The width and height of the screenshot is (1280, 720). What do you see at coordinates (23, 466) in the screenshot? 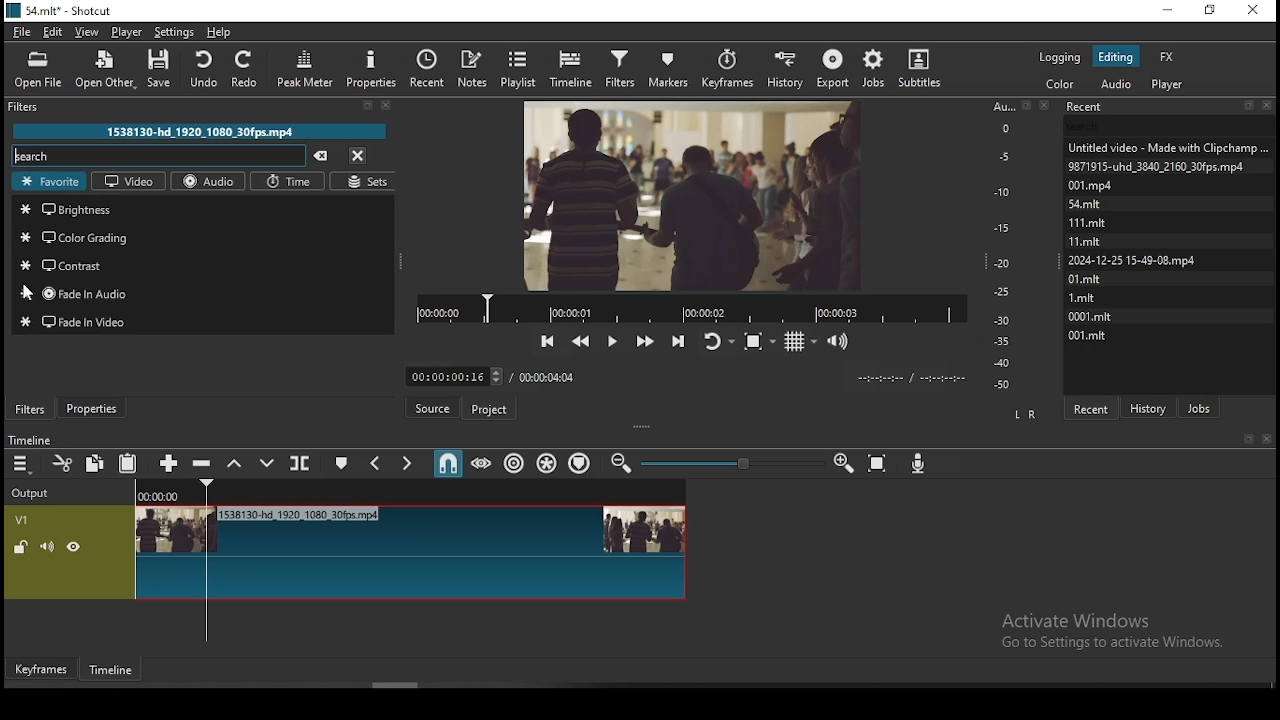
I see `timeline menu` at bounding box center [23, 466].